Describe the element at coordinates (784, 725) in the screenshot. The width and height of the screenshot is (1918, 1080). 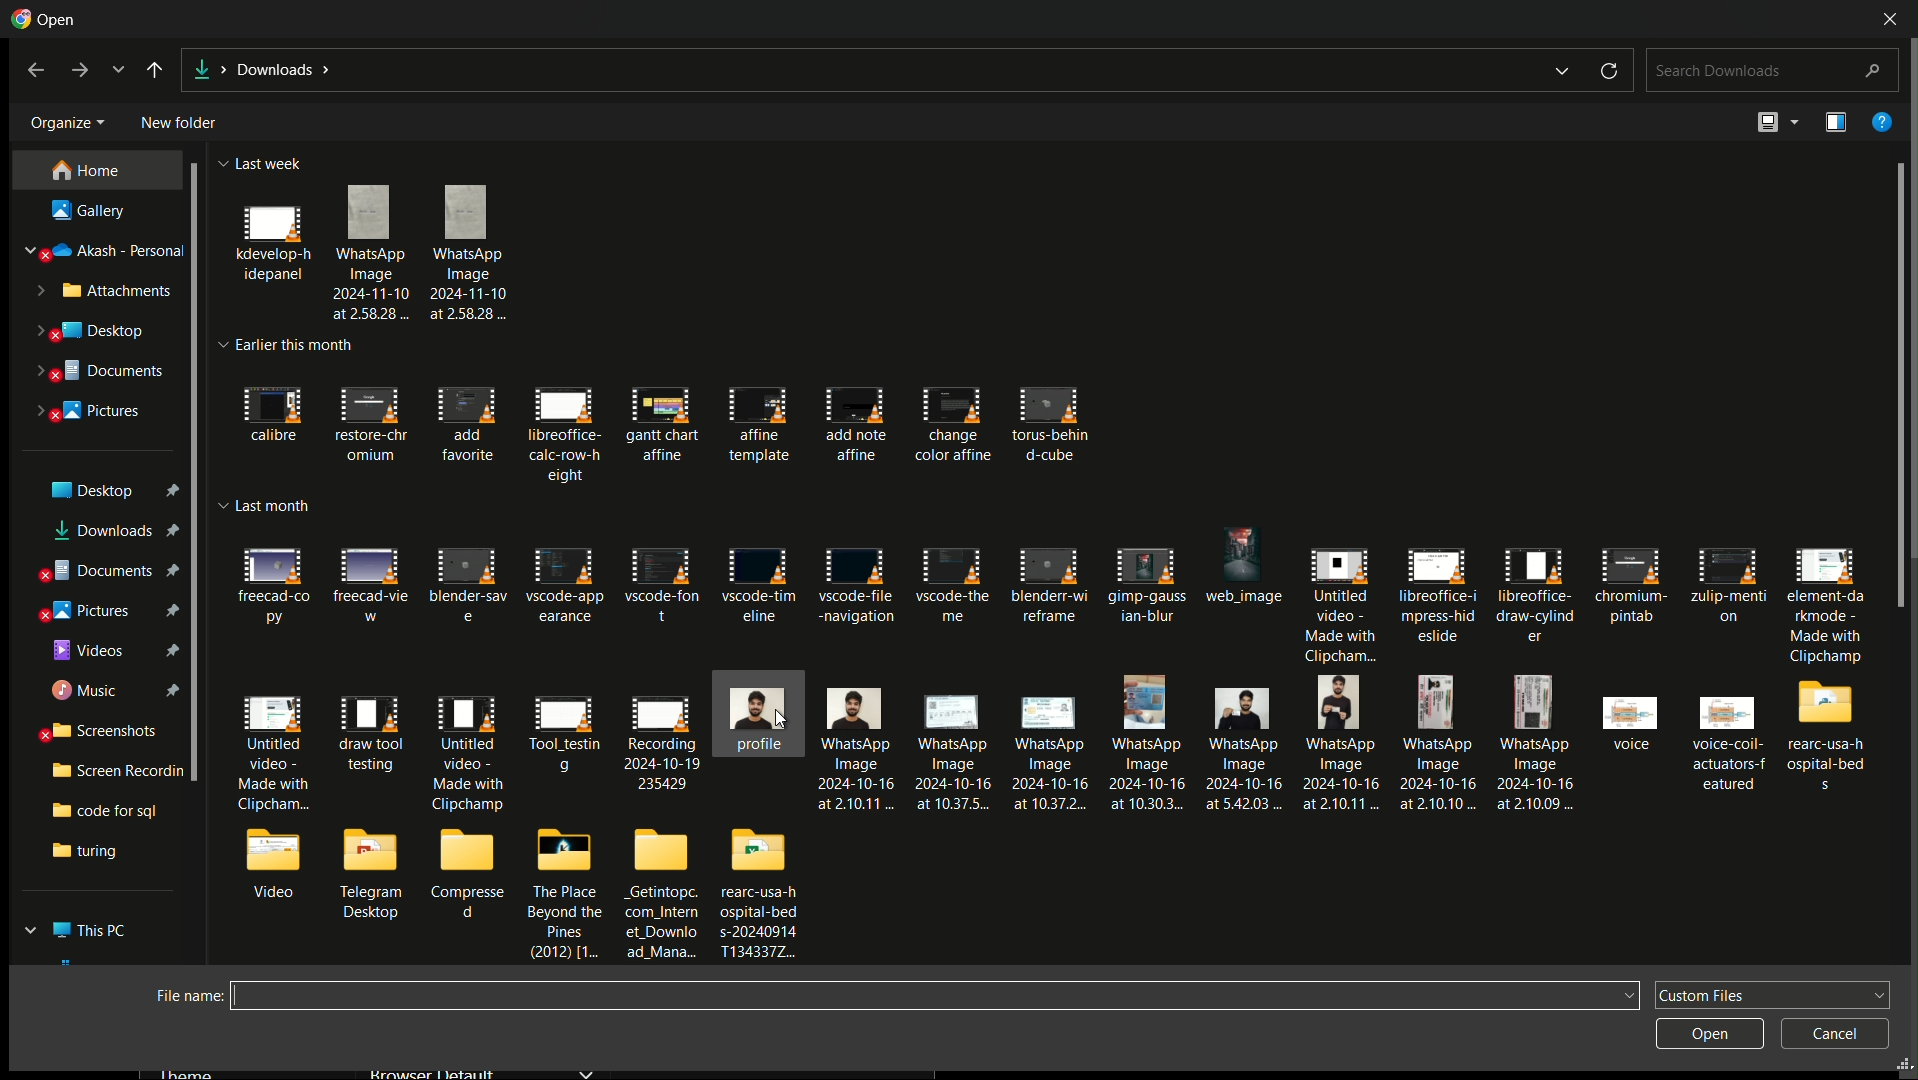
I see `cursor` at that location.